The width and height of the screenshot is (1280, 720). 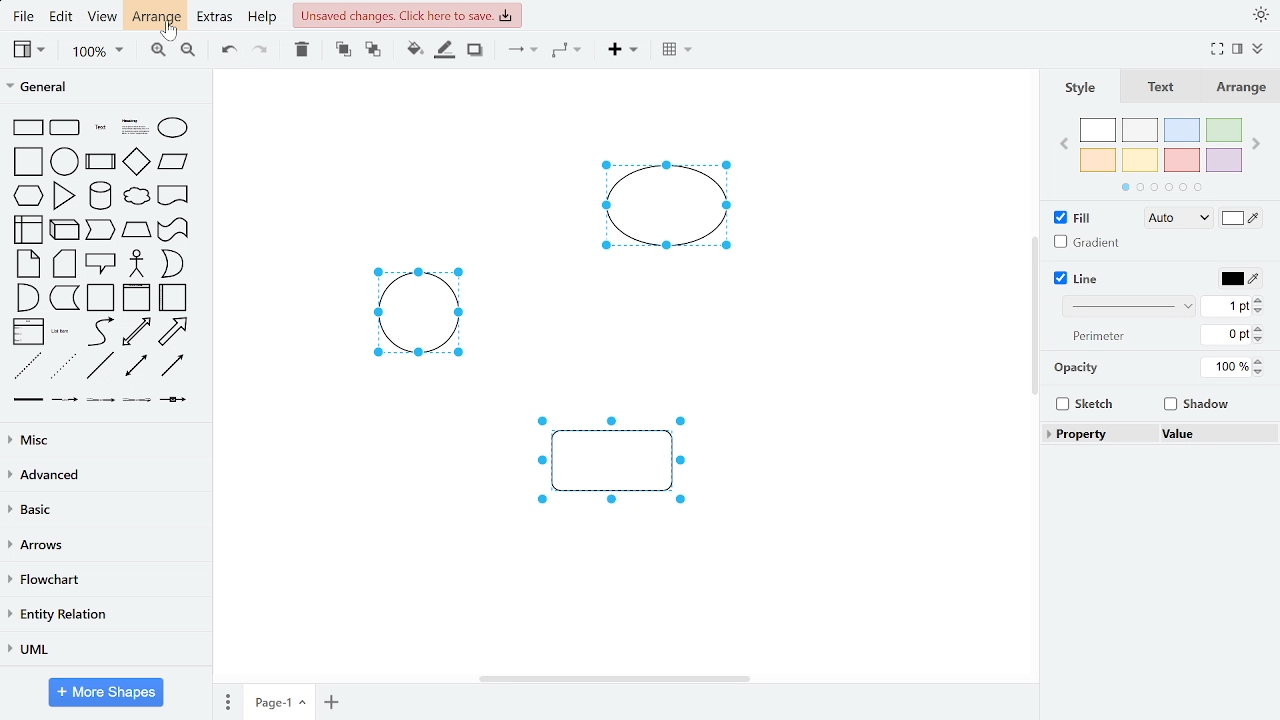 I want to click on Gradient, so click(x=1083, y=241).